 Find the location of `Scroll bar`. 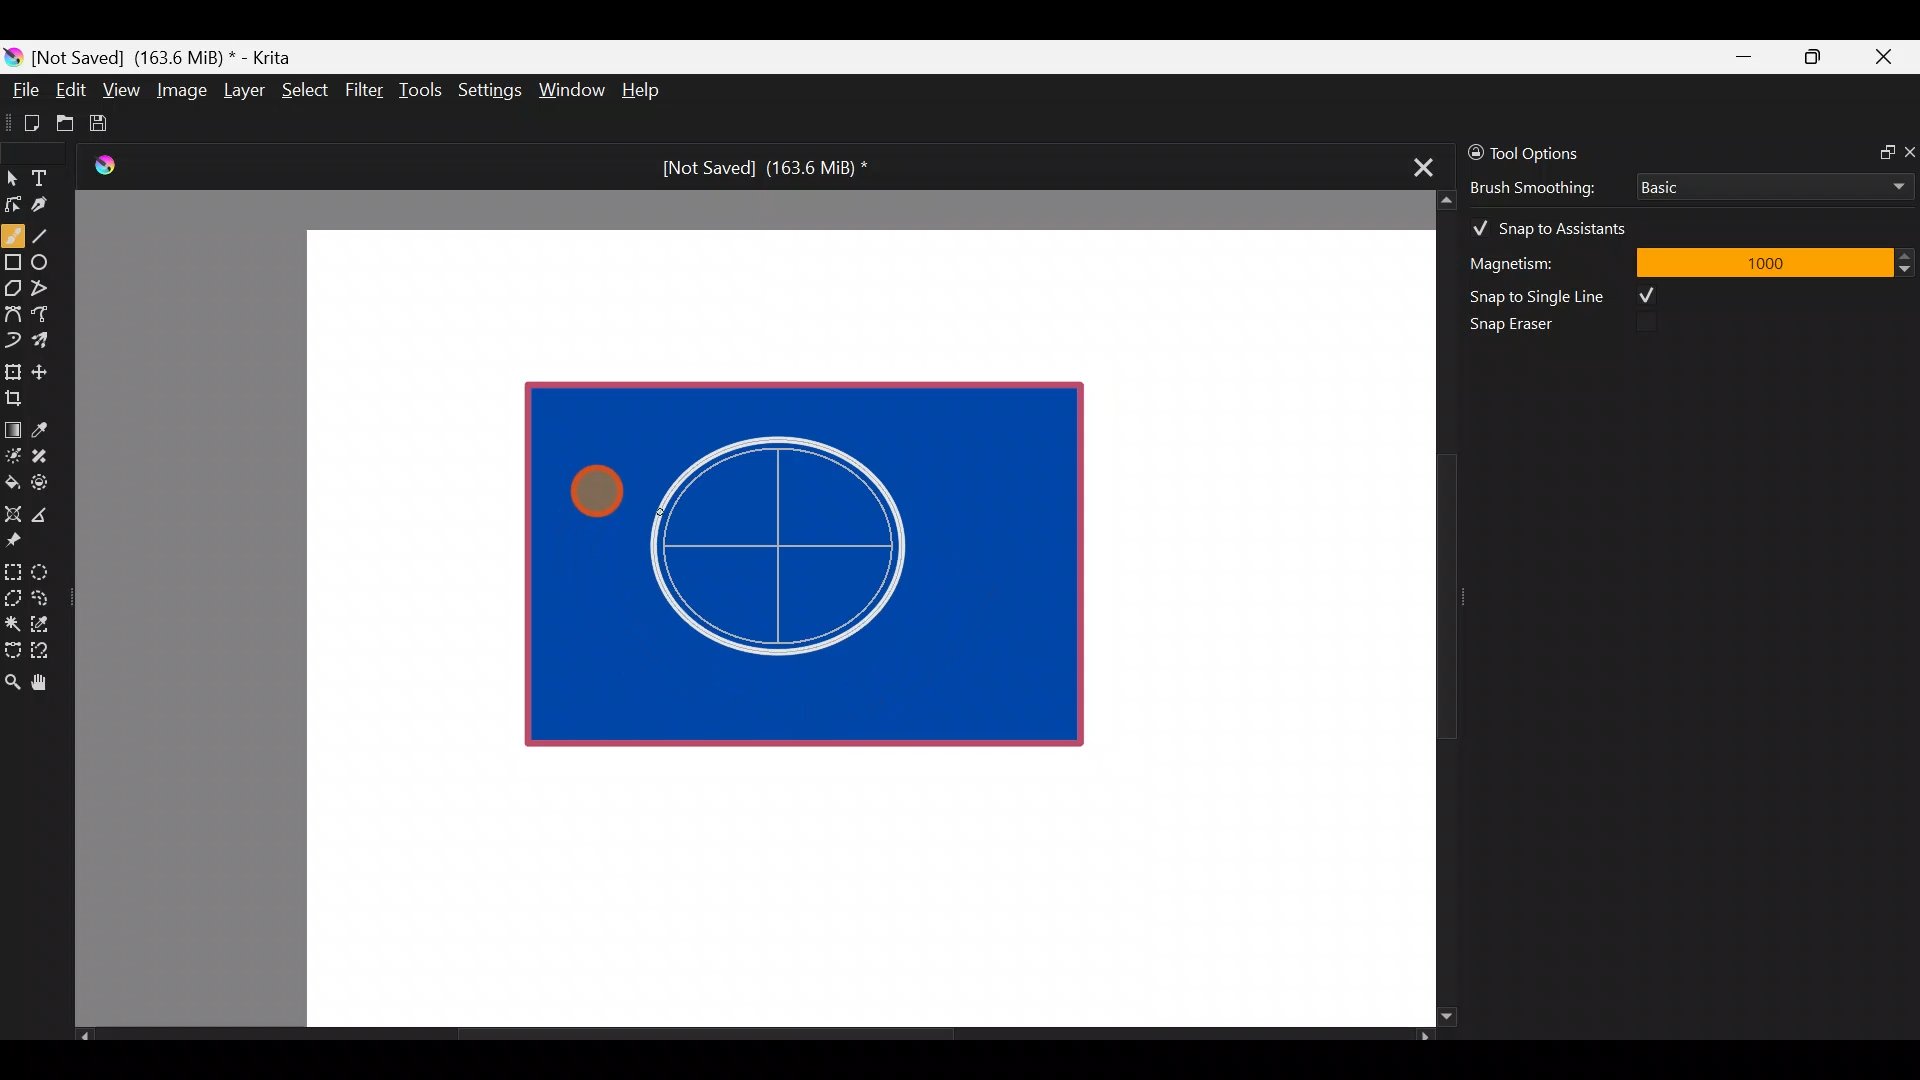

Scroll bar is located at coordinates (754, 1036).